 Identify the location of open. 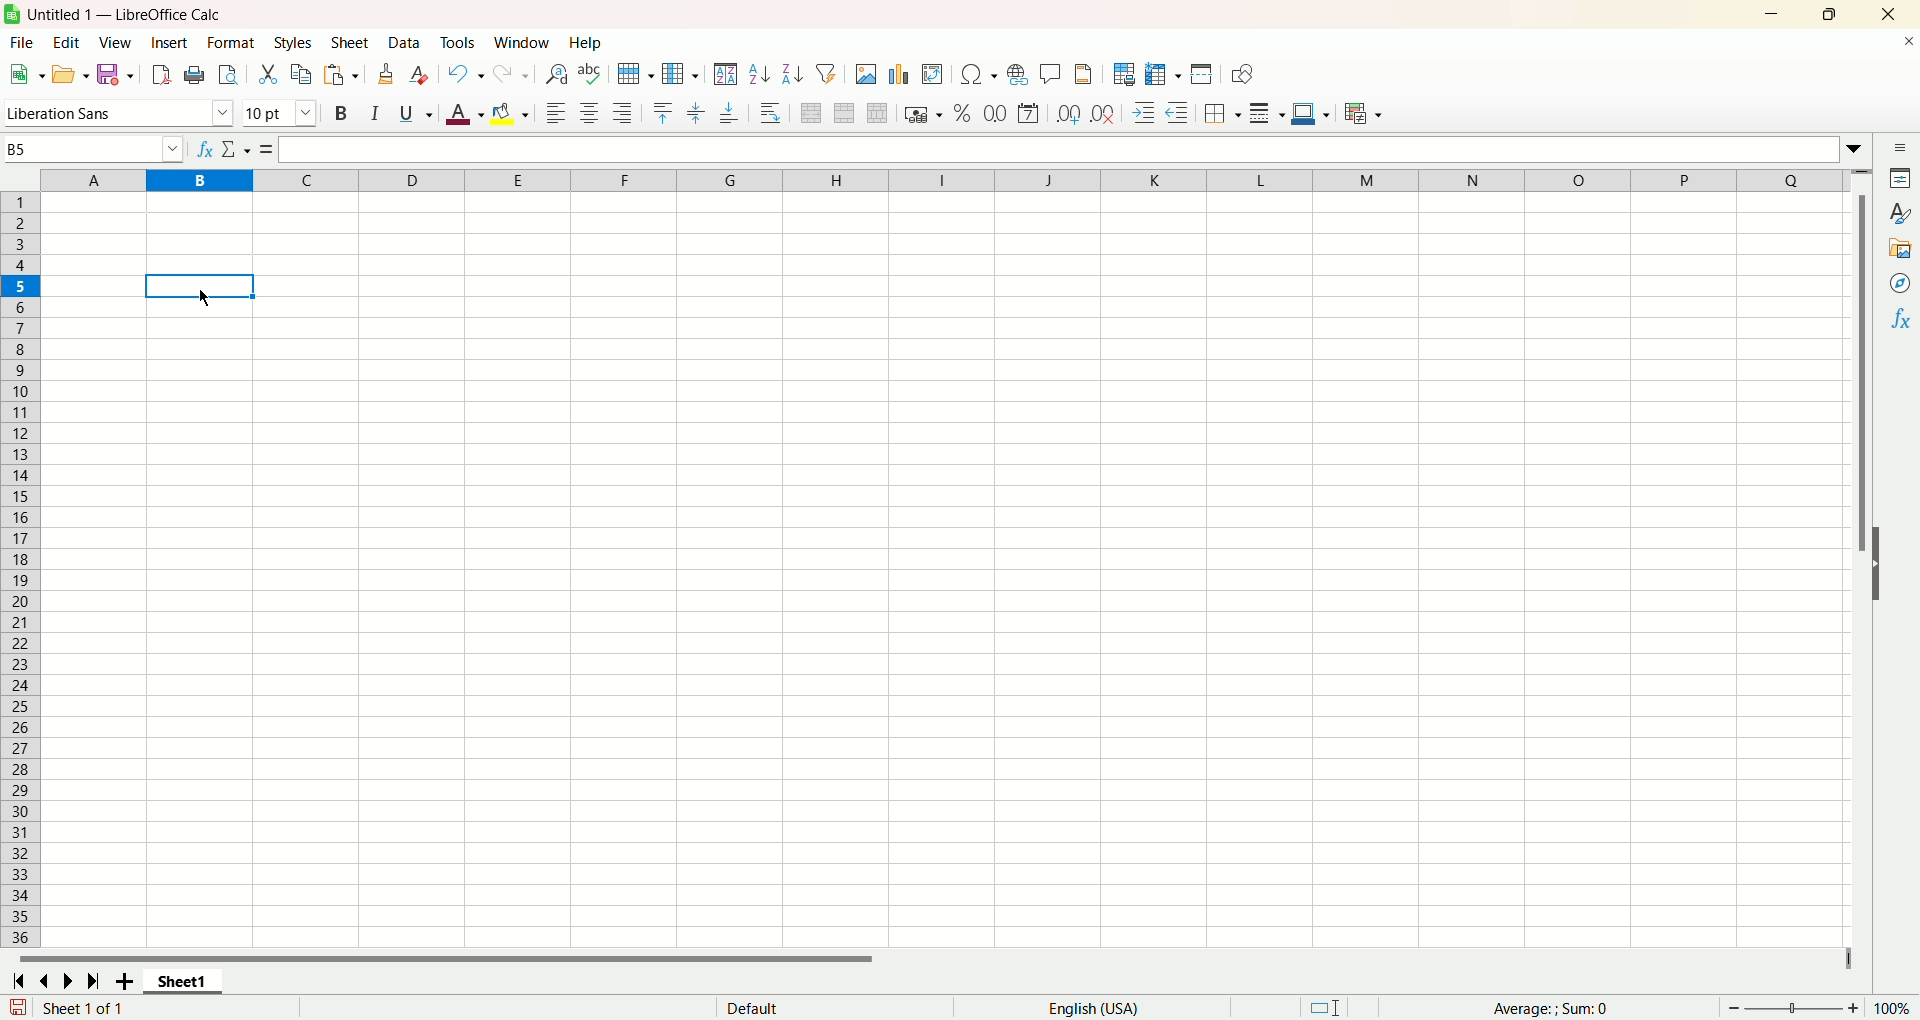
(68, 75).